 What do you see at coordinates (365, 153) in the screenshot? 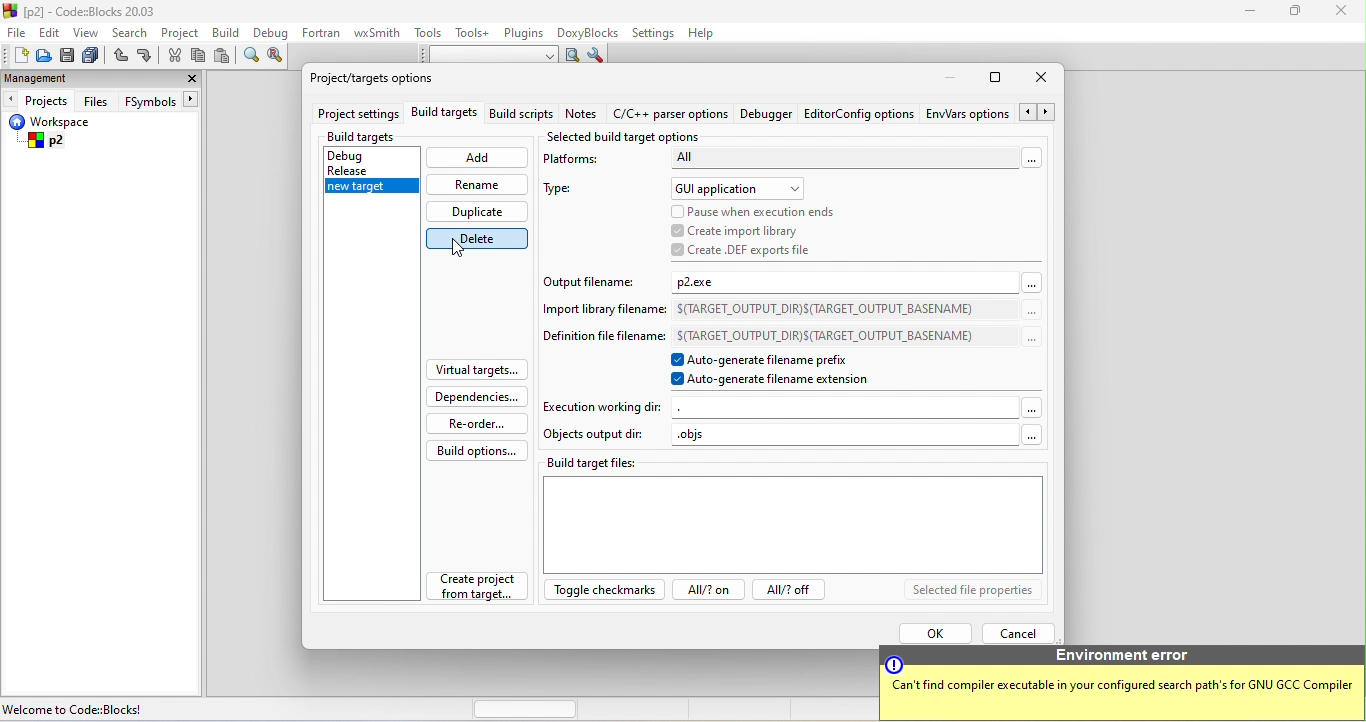
I see `debug` at bounding box center [365, 153].